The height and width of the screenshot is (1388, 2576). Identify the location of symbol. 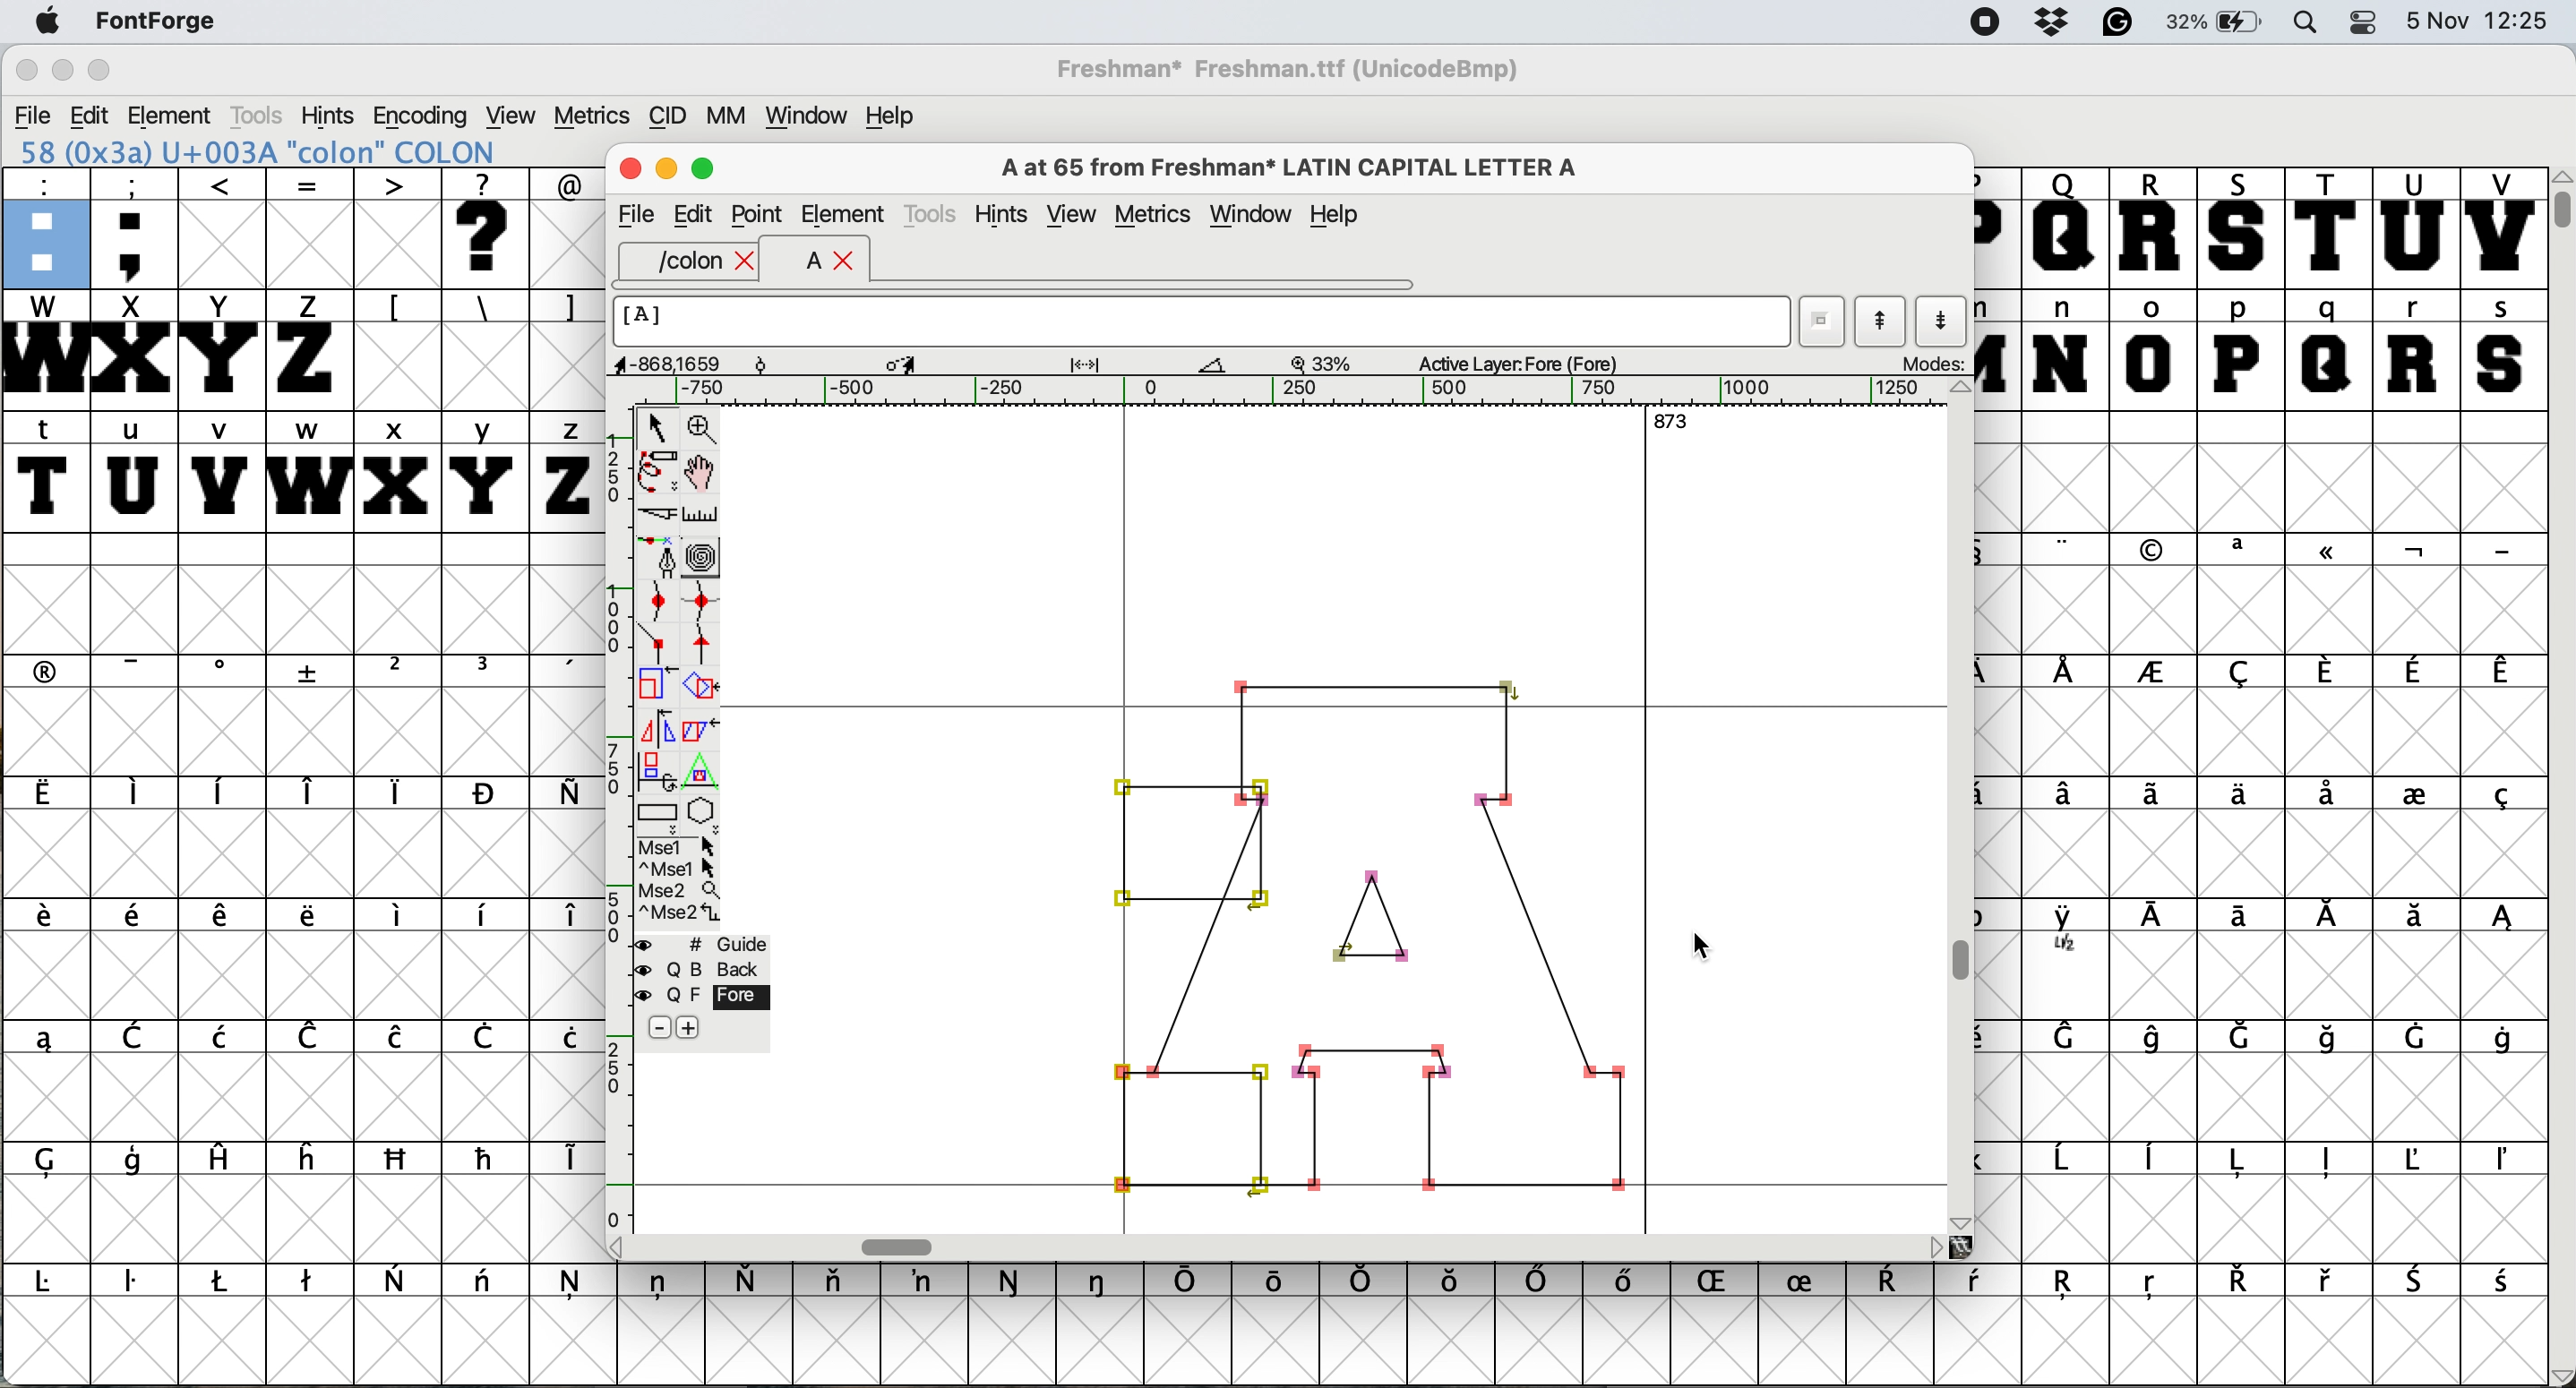
(2071, 1040).